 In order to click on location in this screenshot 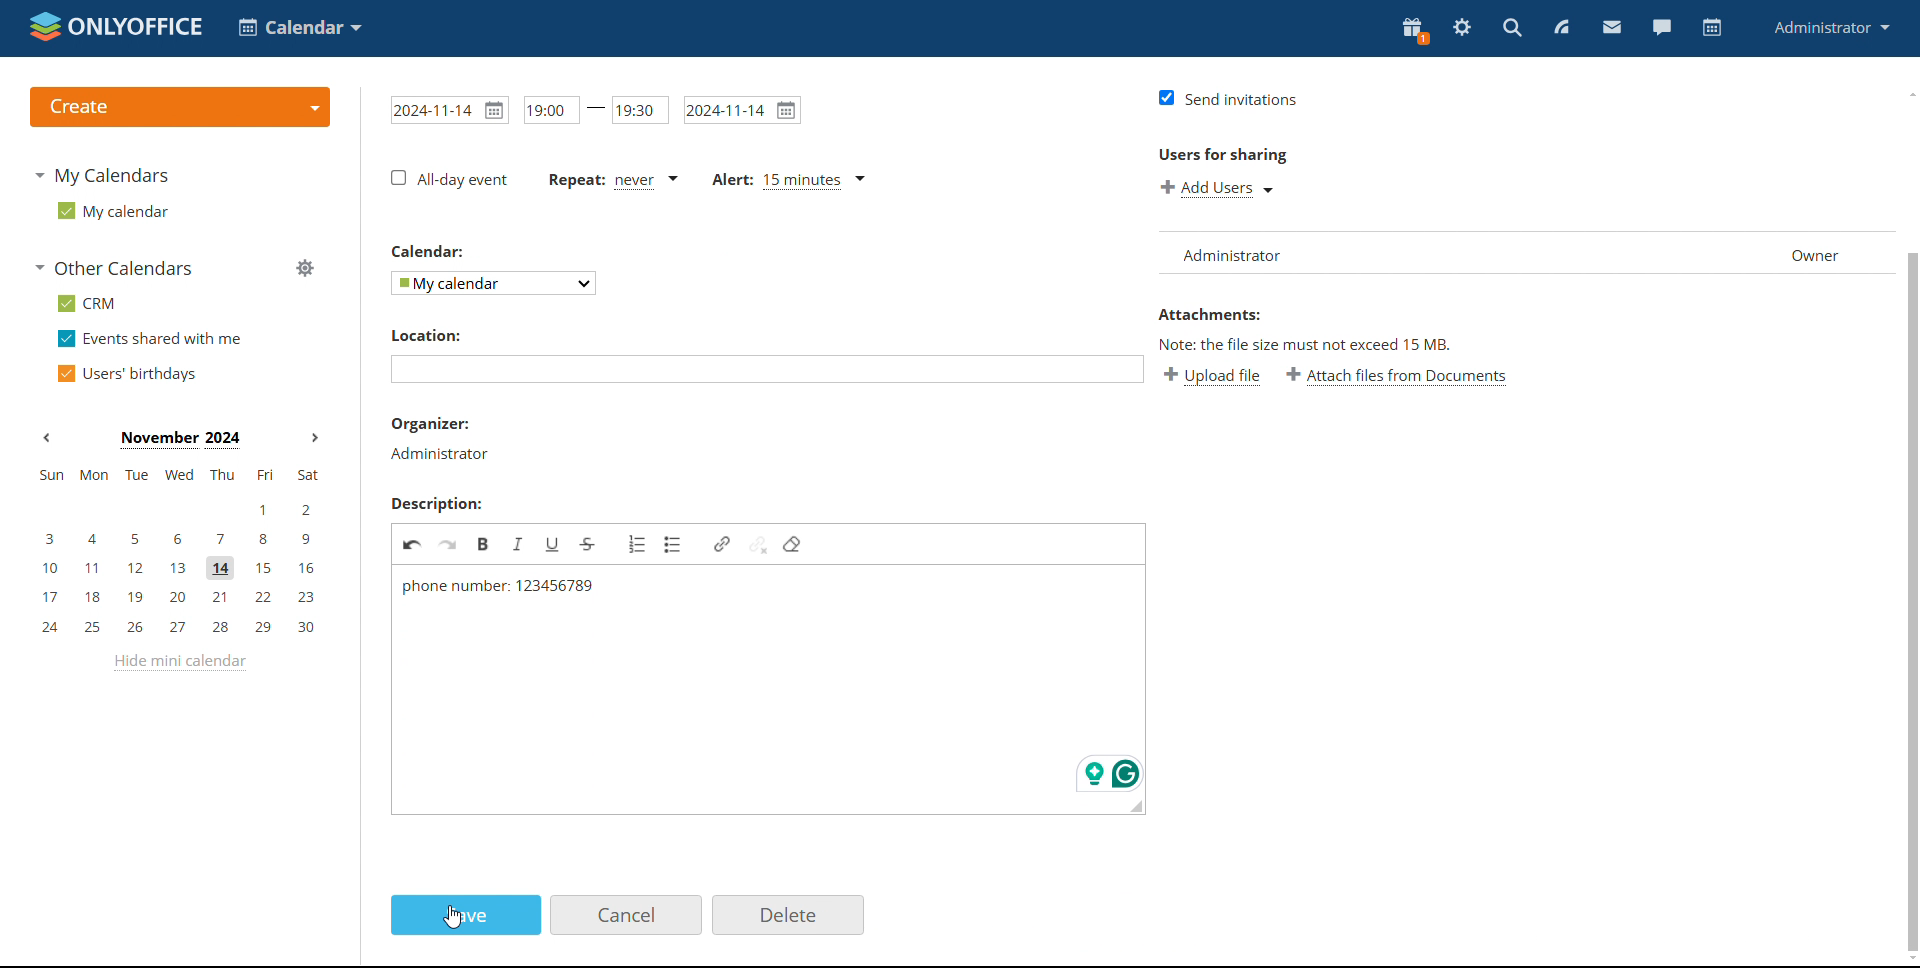, I will do `click(426, 335)`.